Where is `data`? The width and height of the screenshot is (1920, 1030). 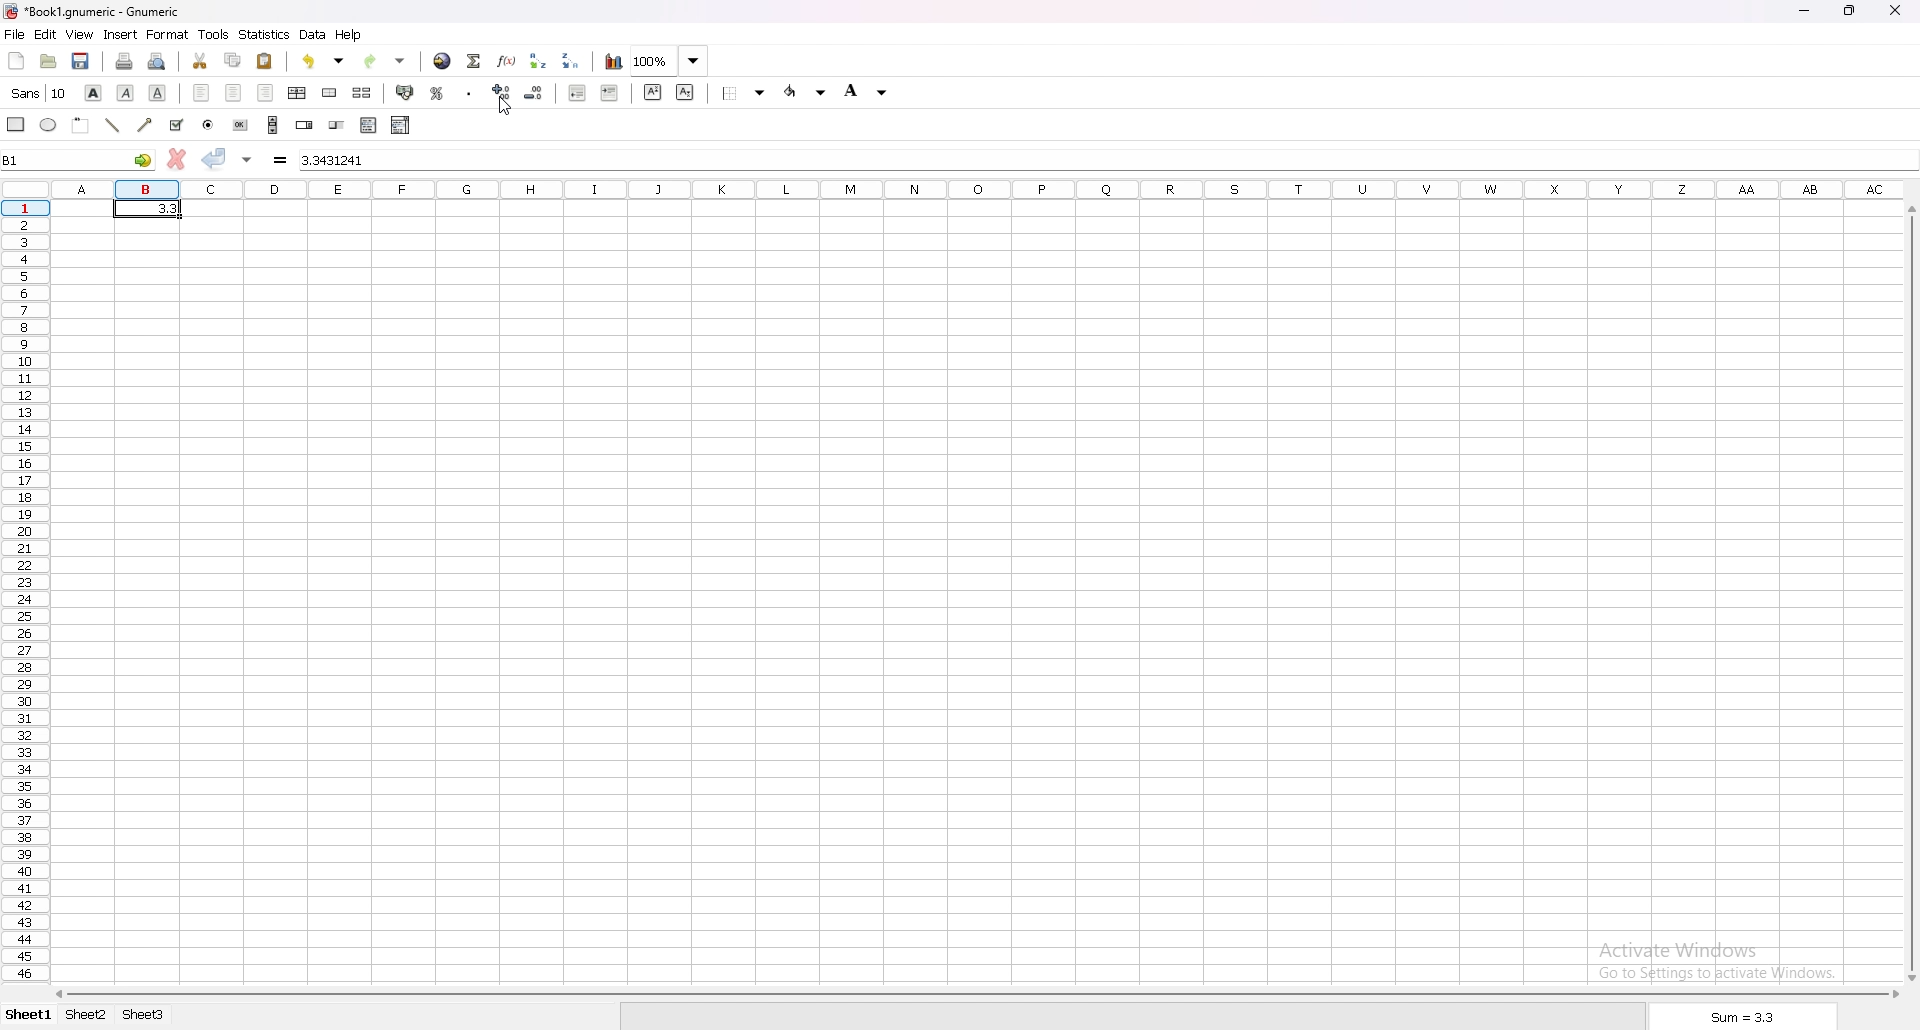
data is located at coordinates (314, 34).